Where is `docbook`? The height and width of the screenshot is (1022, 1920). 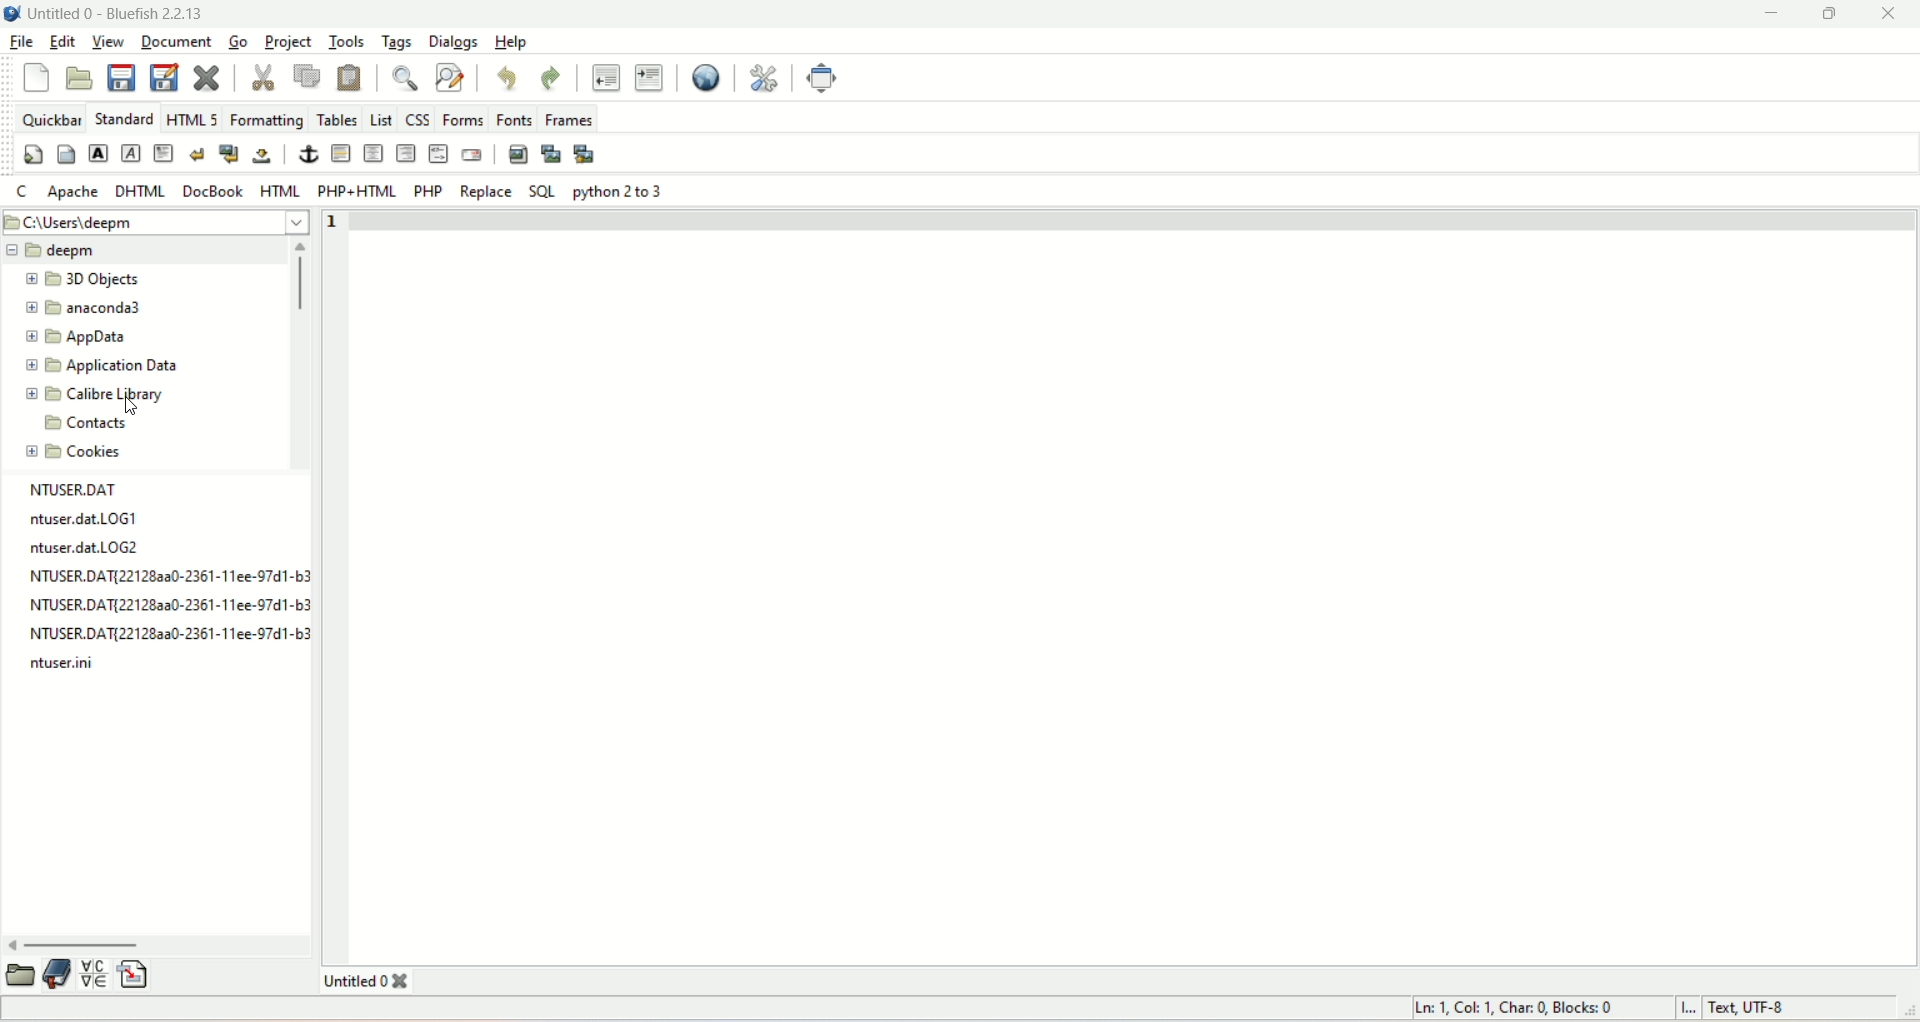
docbook is located at coordinates (213, 190).